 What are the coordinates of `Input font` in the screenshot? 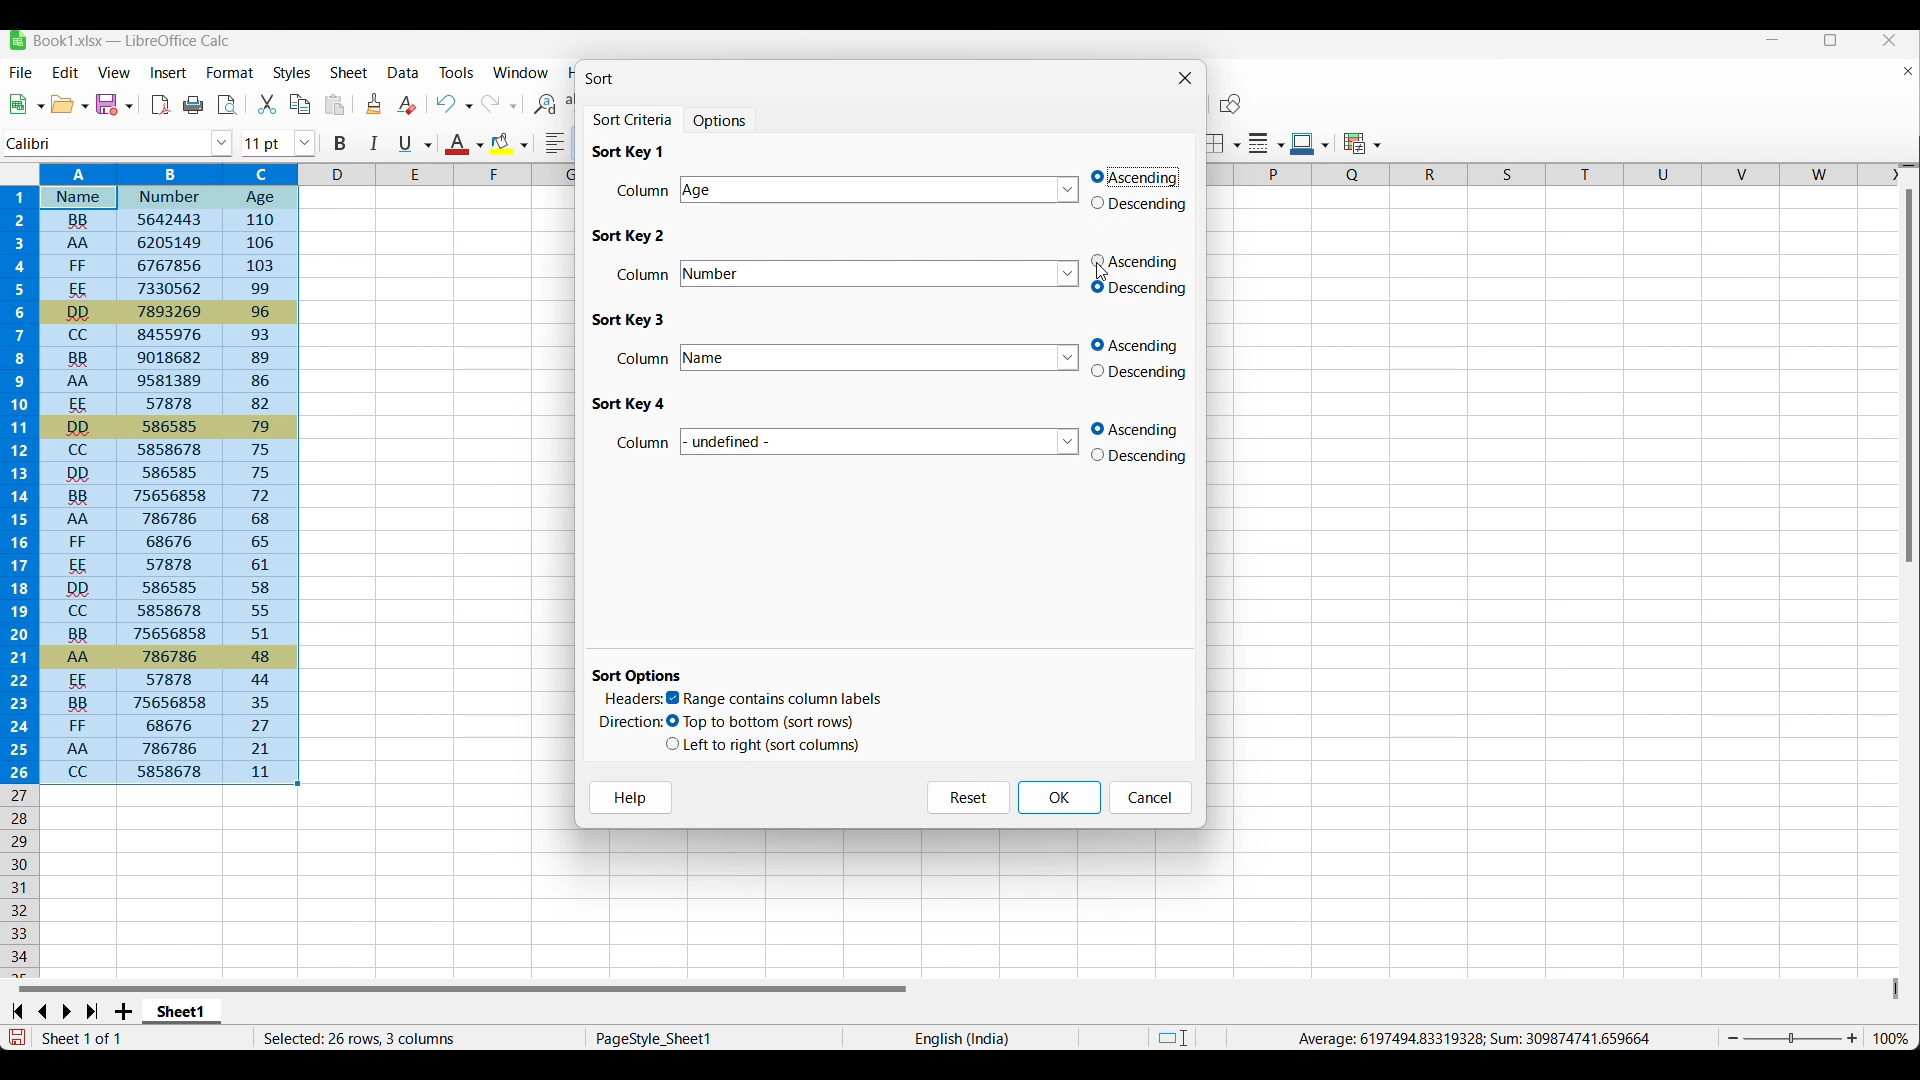 It's located at (107, 144).